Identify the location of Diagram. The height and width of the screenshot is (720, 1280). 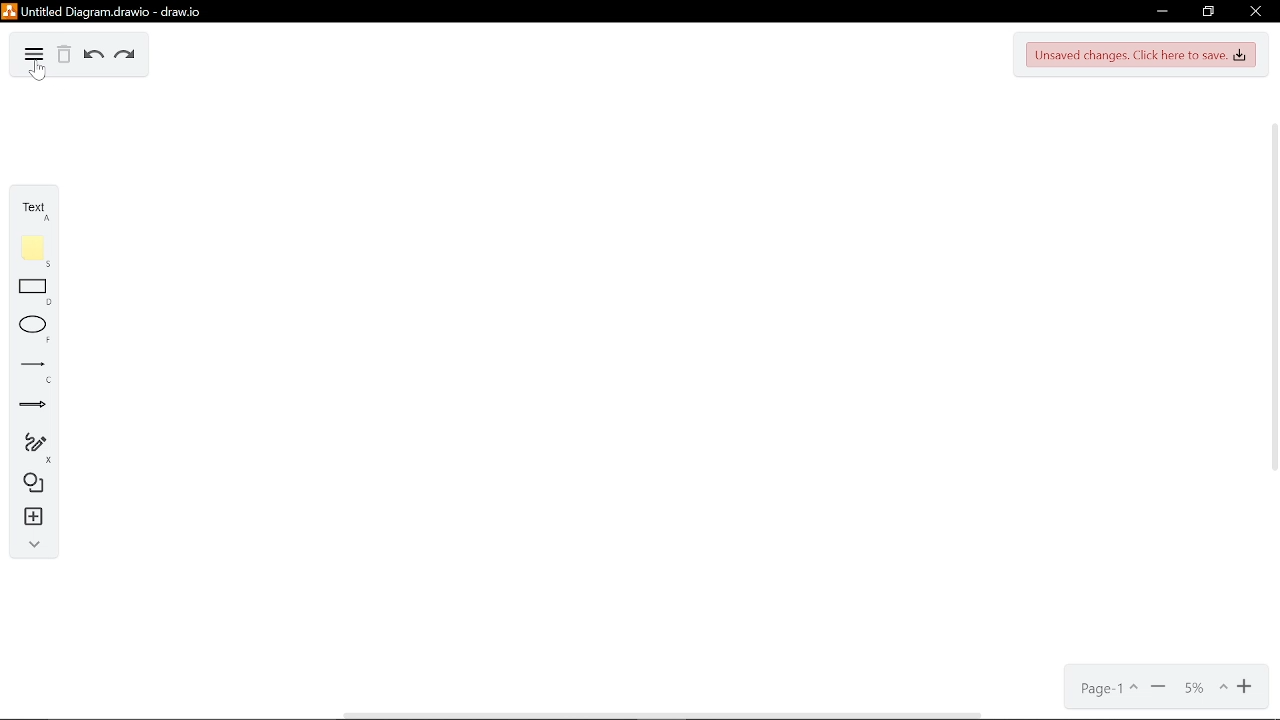
(25, 52).